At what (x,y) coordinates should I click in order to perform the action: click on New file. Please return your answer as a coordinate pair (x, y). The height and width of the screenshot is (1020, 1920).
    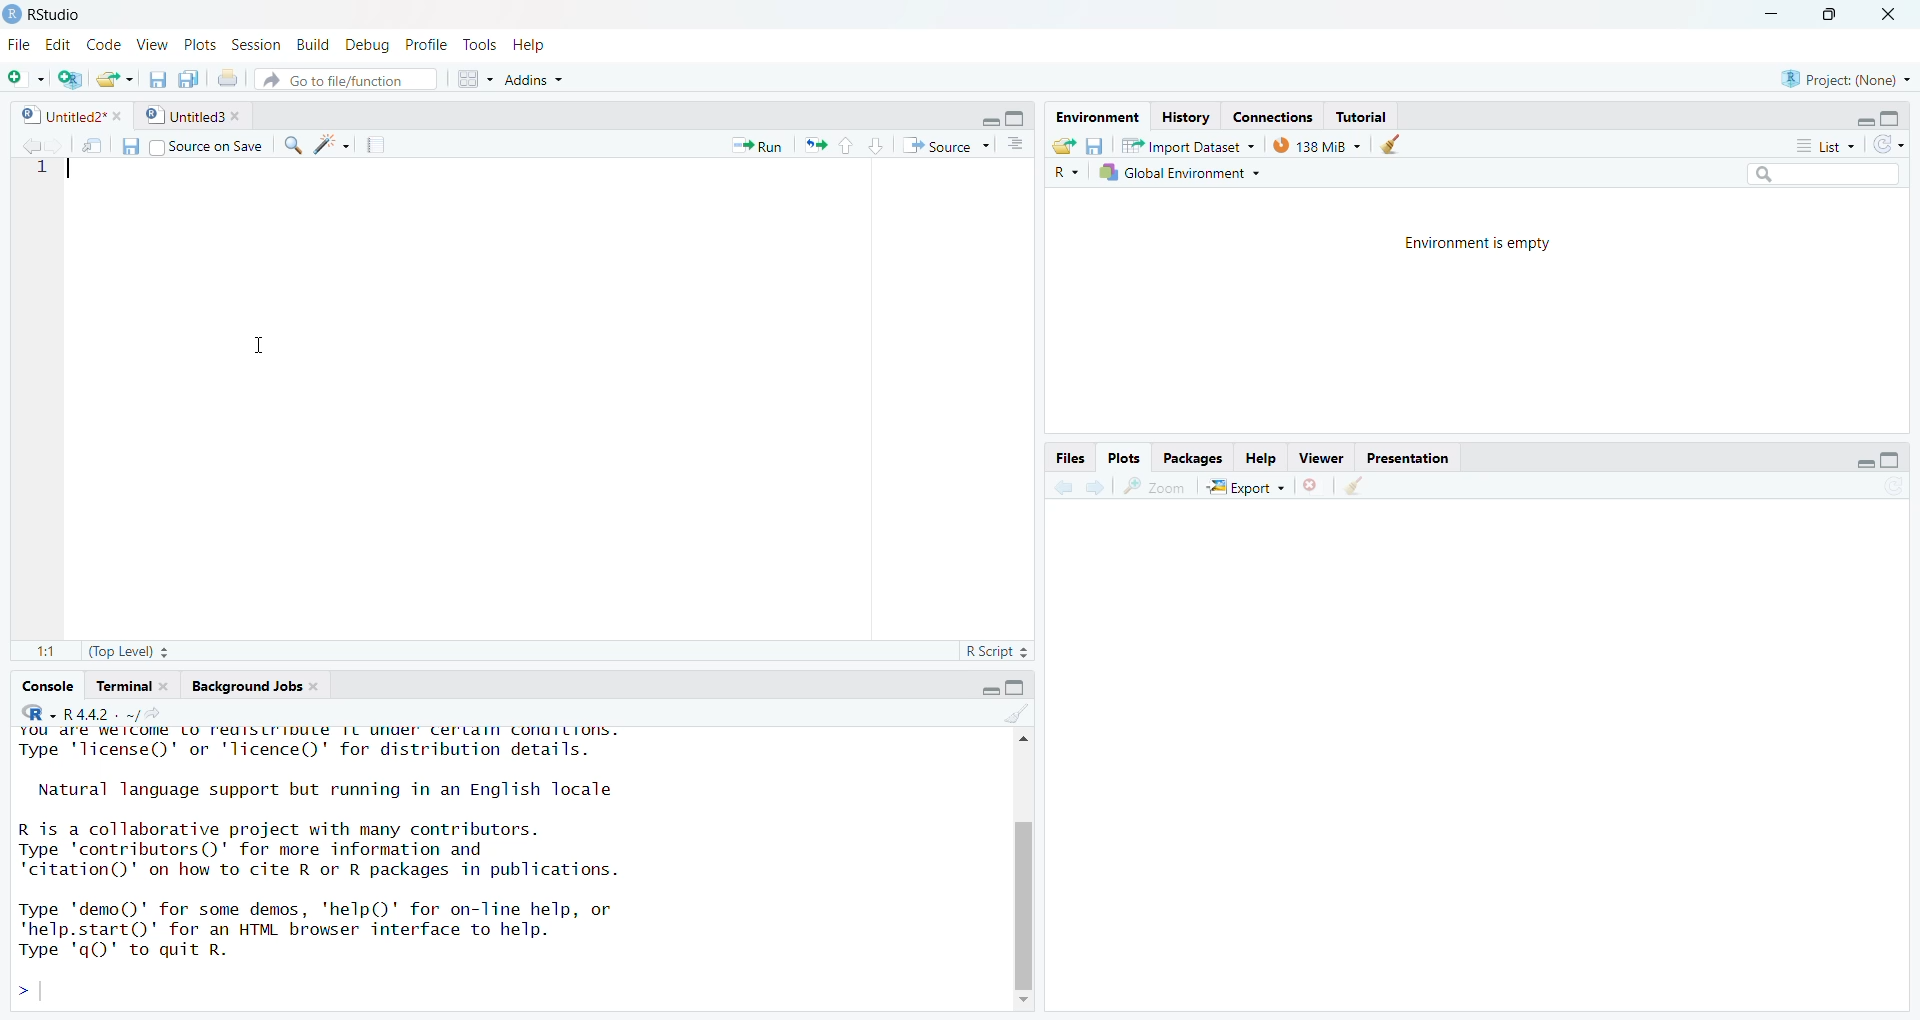
    Looking at the image, I should click on (117, 76).